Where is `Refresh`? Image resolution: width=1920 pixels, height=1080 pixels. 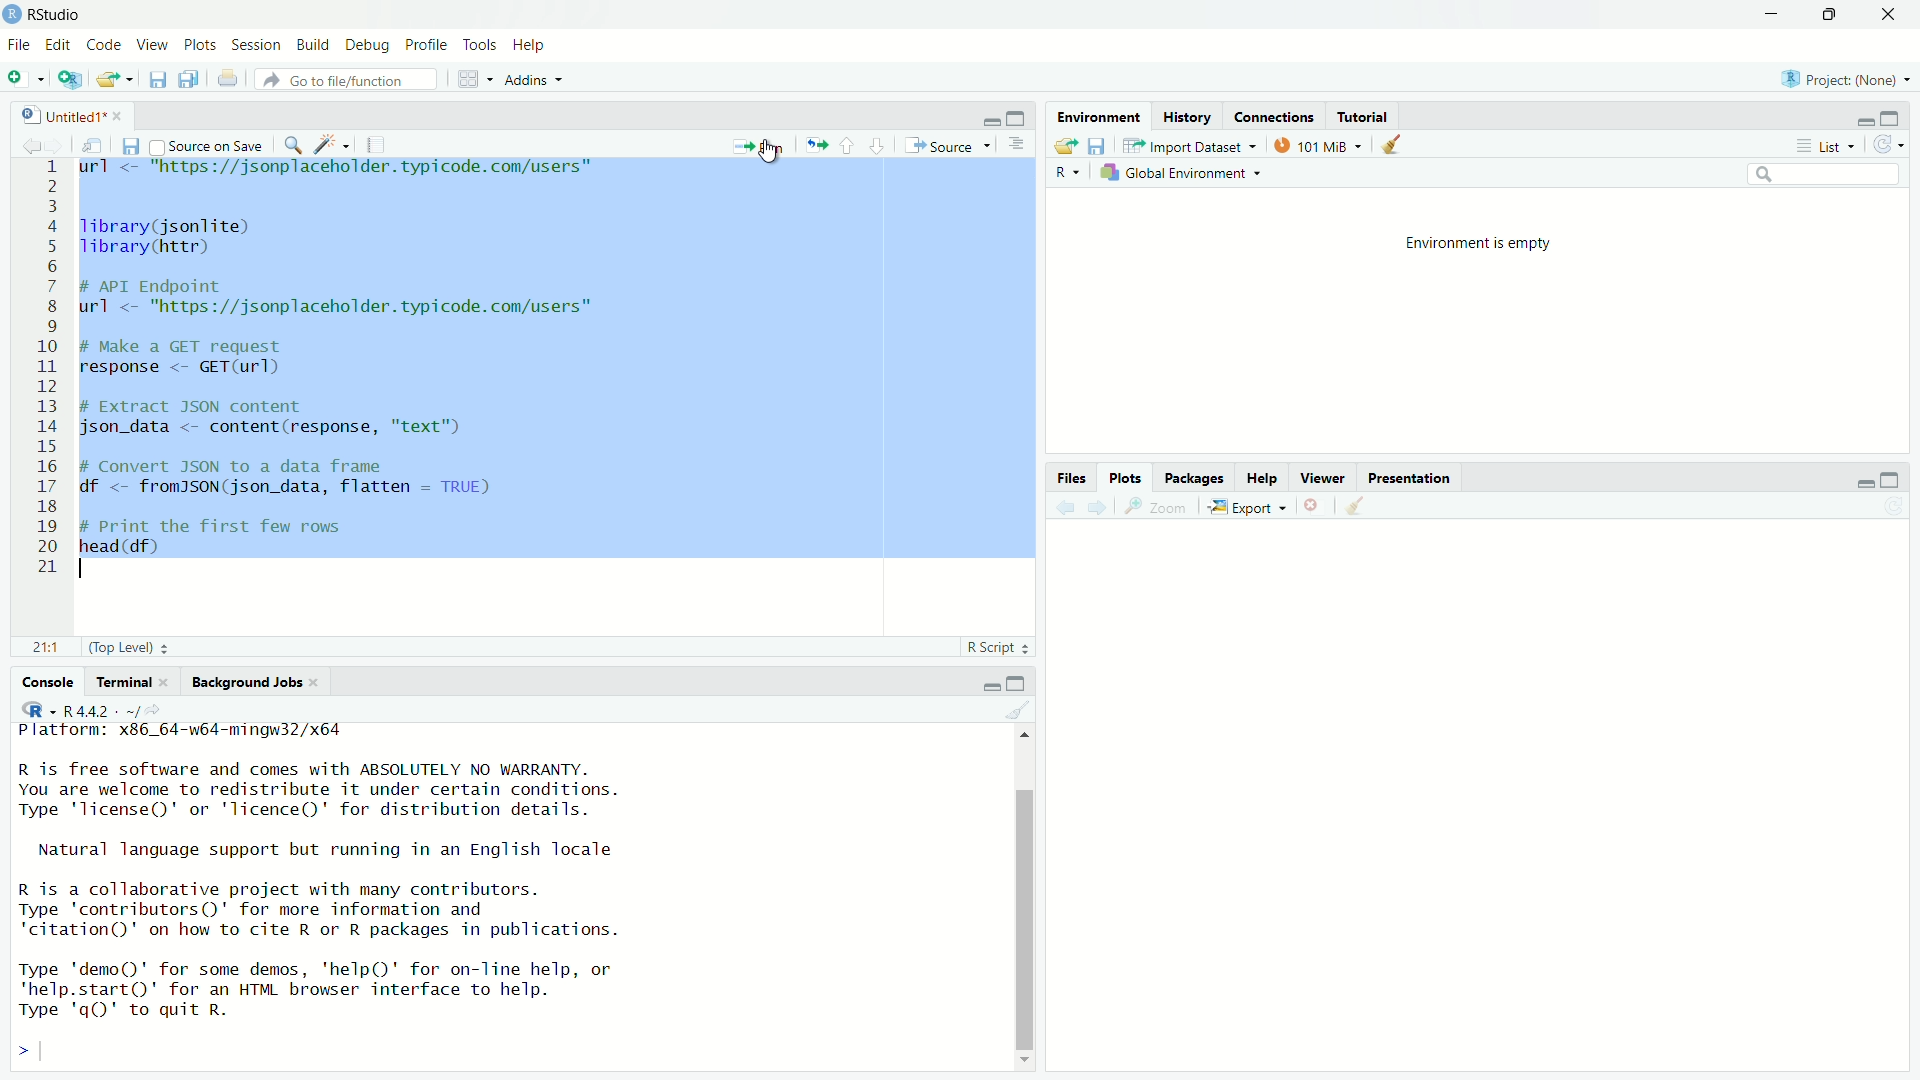 Refresh is located at coordinates (1896, 508).